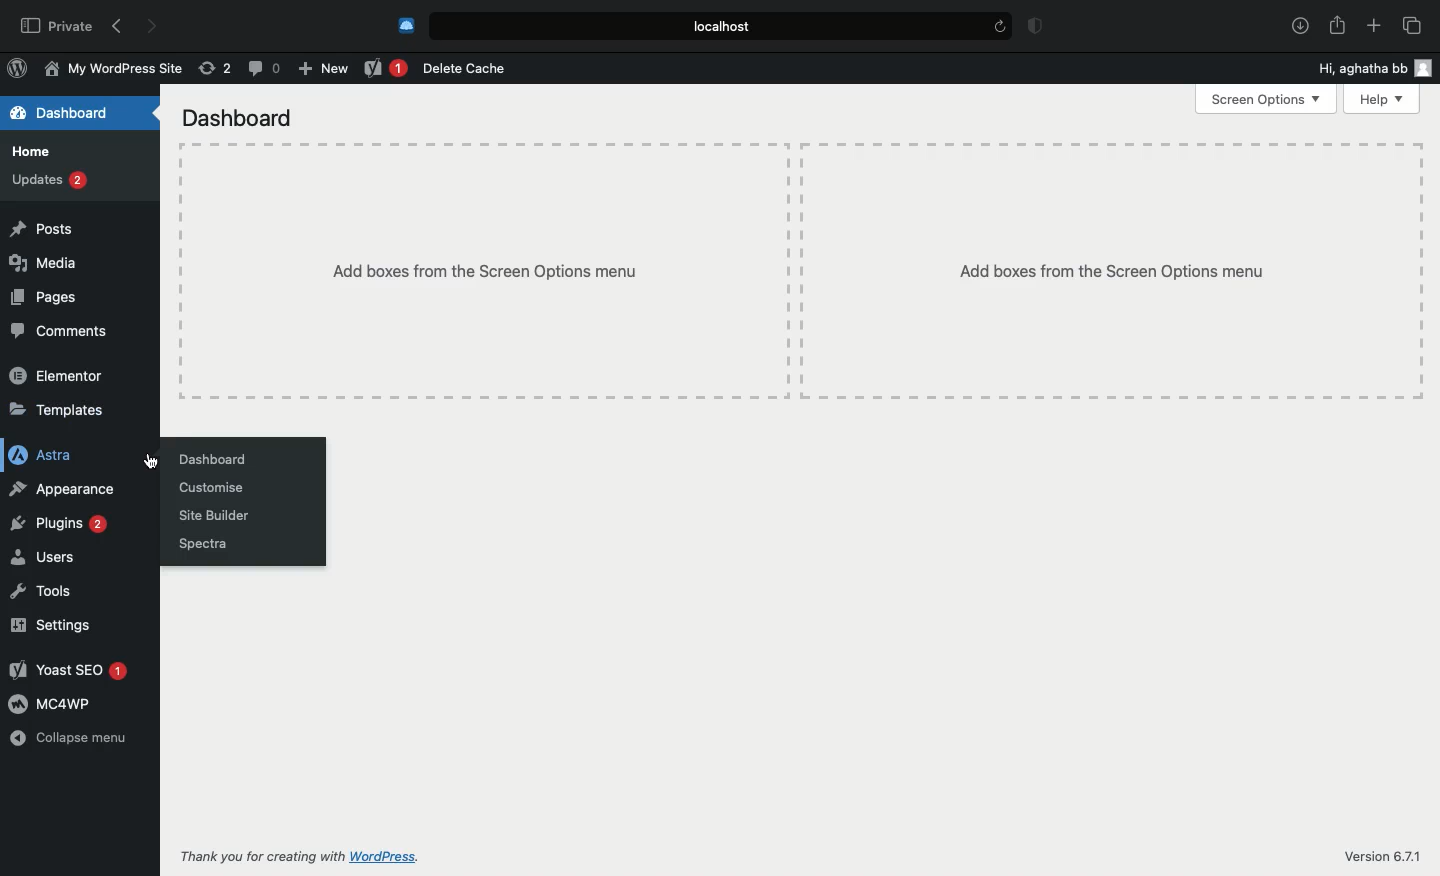 This screenshot has width=1440, height=876. I want to click on WordPress Logo, so click(17, 70).